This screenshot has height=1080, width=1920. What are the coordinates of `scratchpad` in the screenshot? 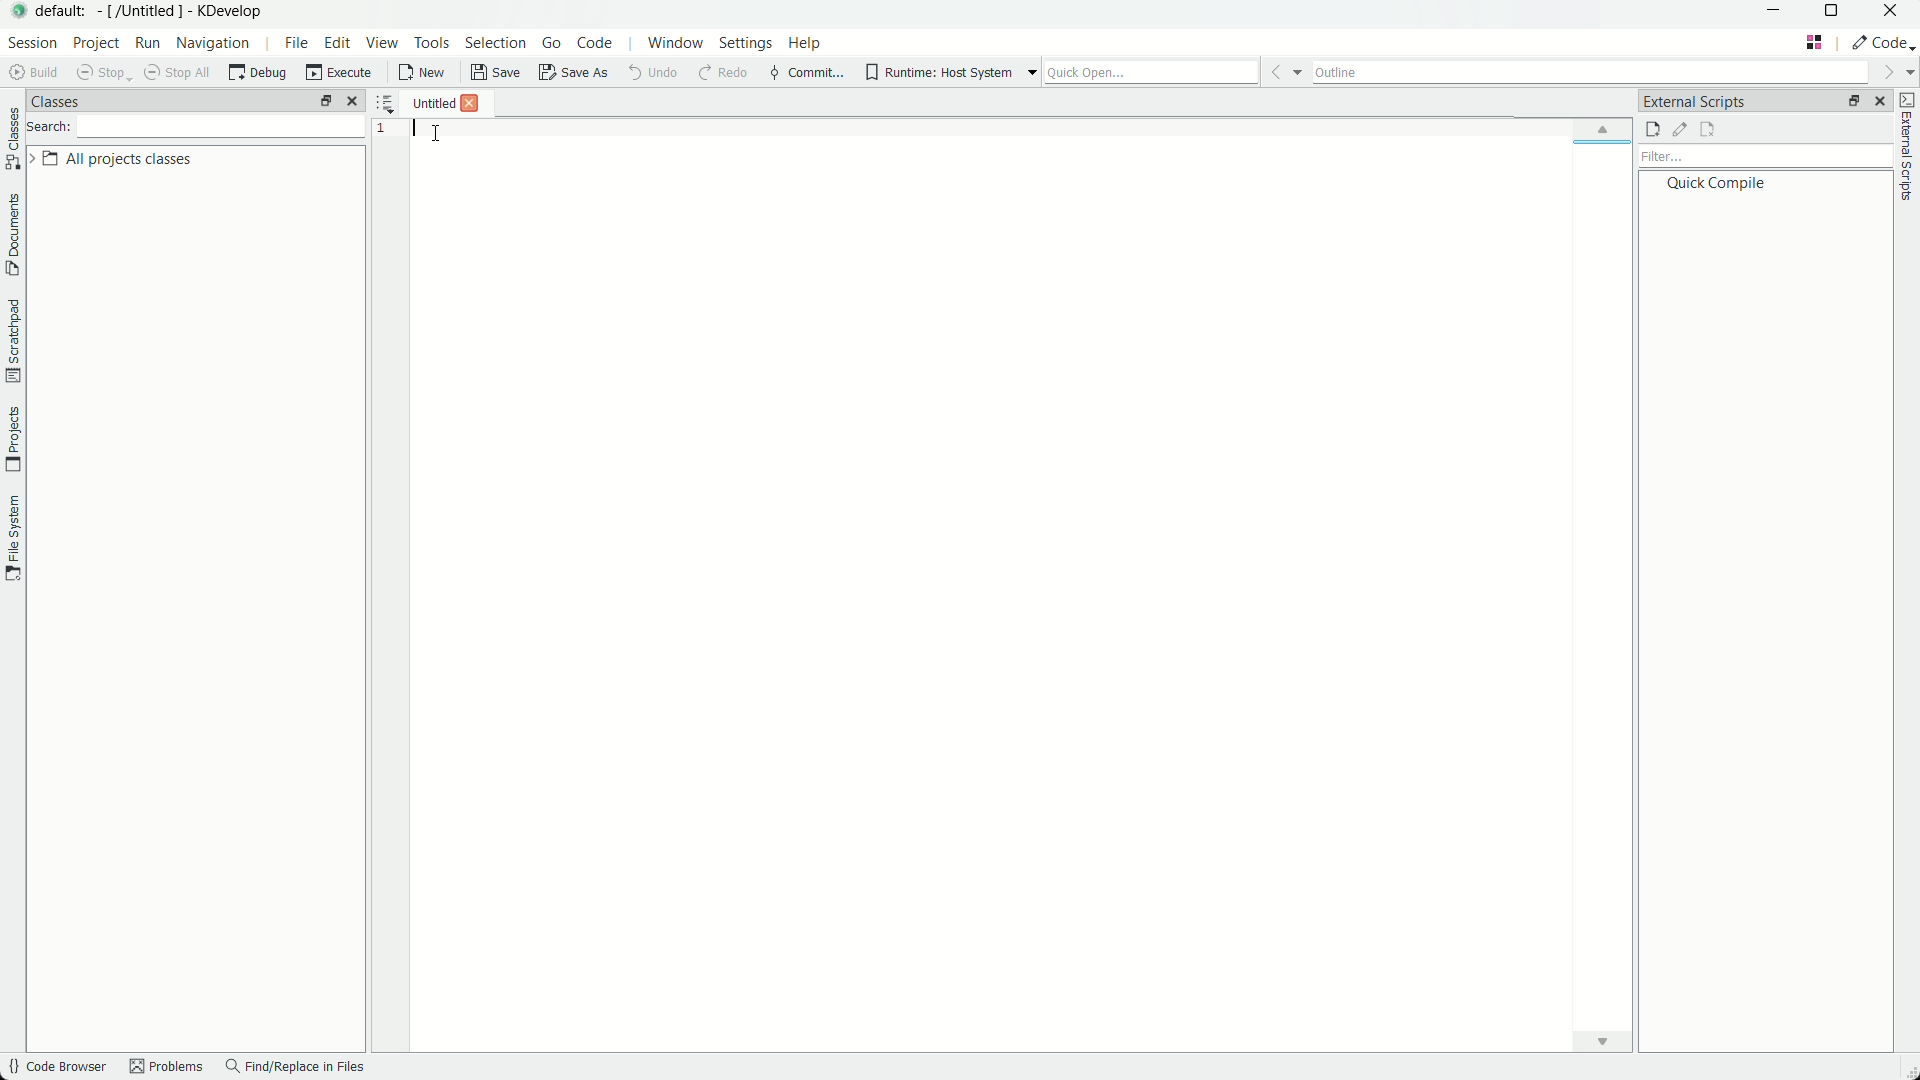 It's located at (12, 341).